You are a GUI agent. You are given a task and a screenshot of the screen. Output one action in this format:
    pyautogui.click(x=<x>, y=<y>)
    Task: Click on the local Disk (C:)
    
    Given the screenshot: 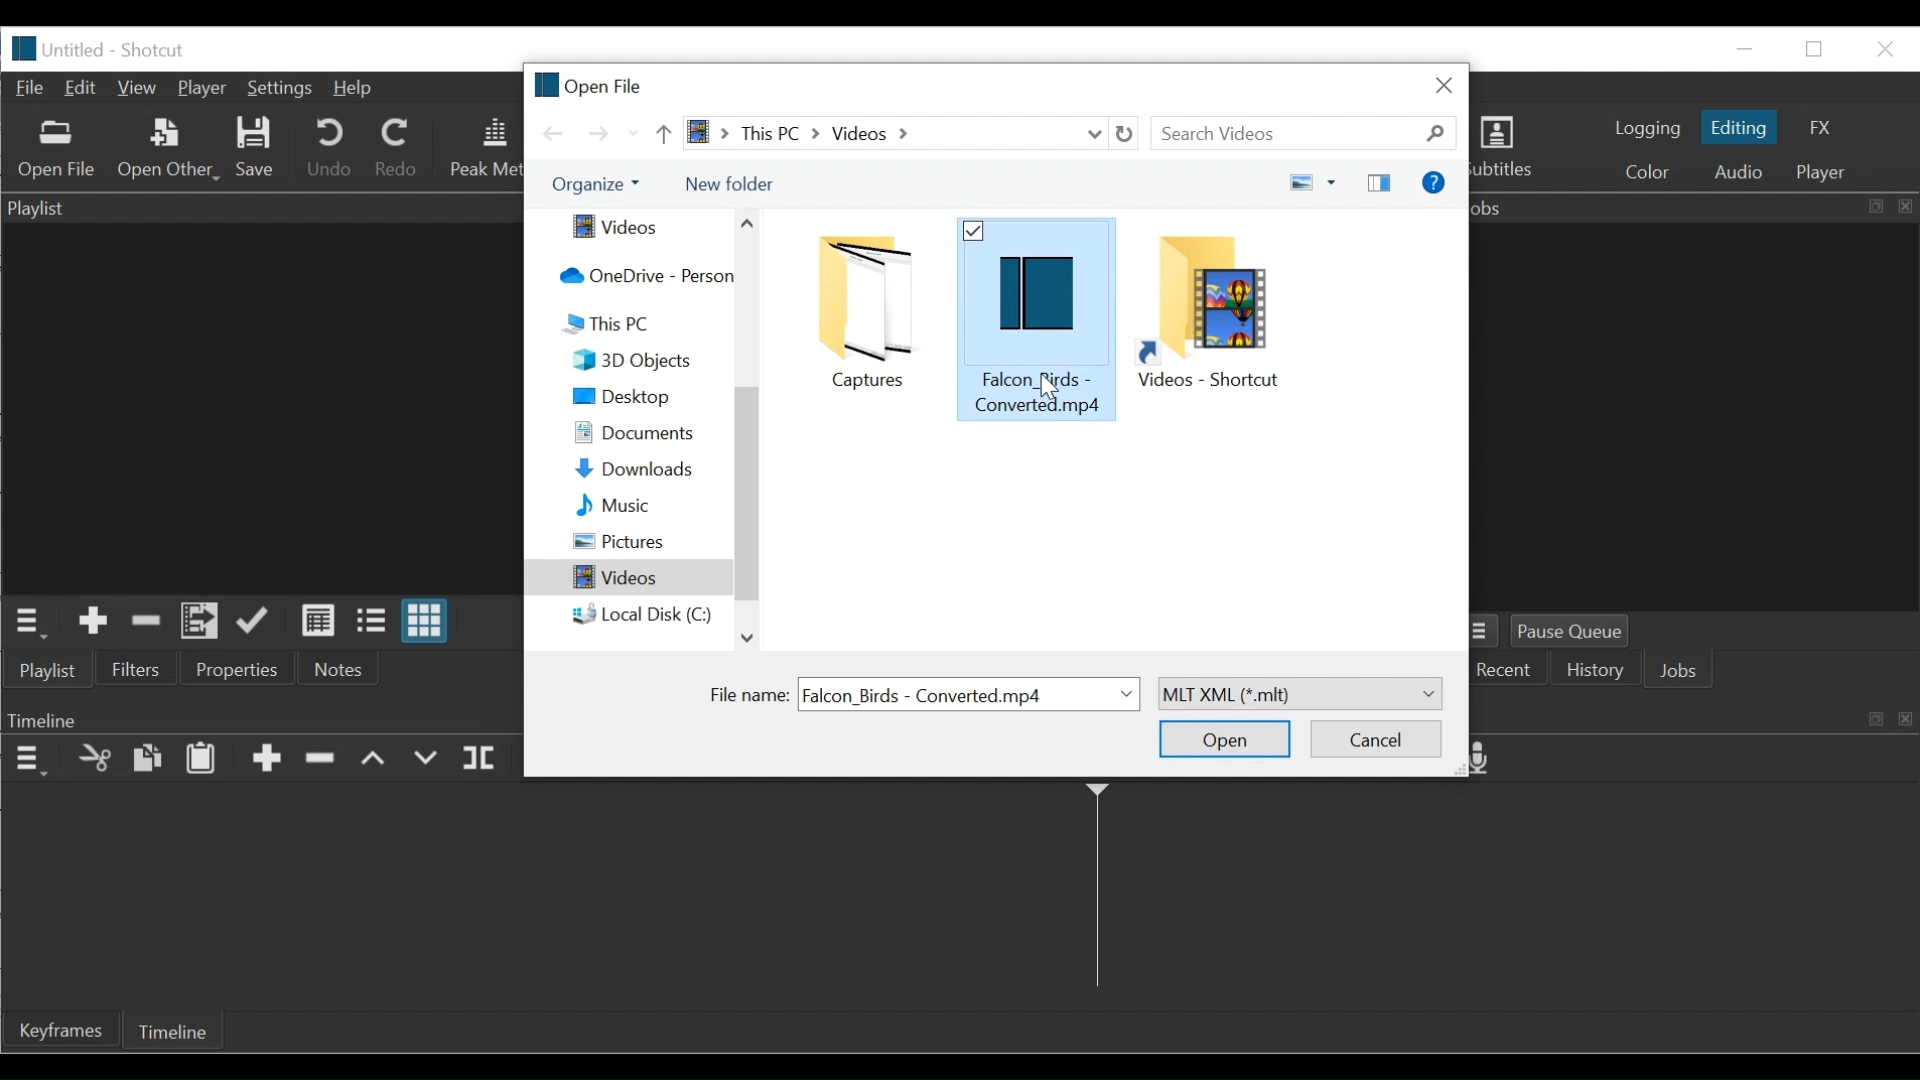 What is the action you would take?
    pyautogui.click(x=643, y=615)
    